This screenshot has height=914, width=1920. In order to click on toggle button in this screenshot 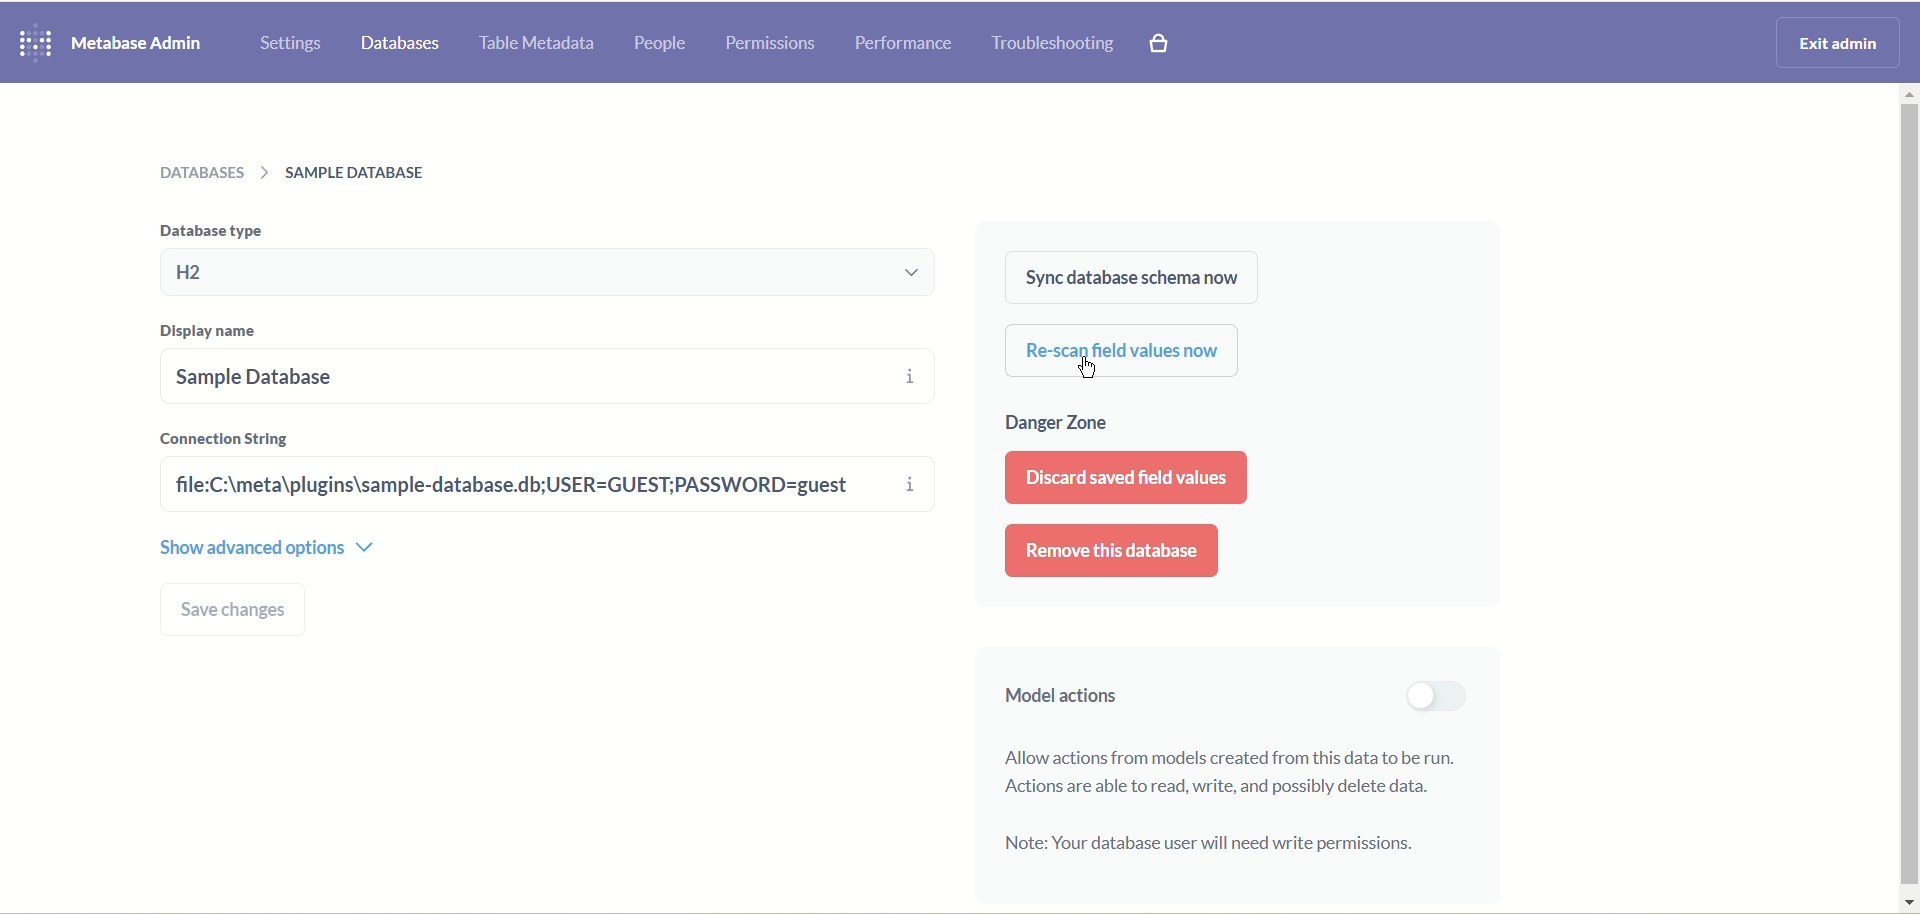, I will do `click(1433, 696)`.